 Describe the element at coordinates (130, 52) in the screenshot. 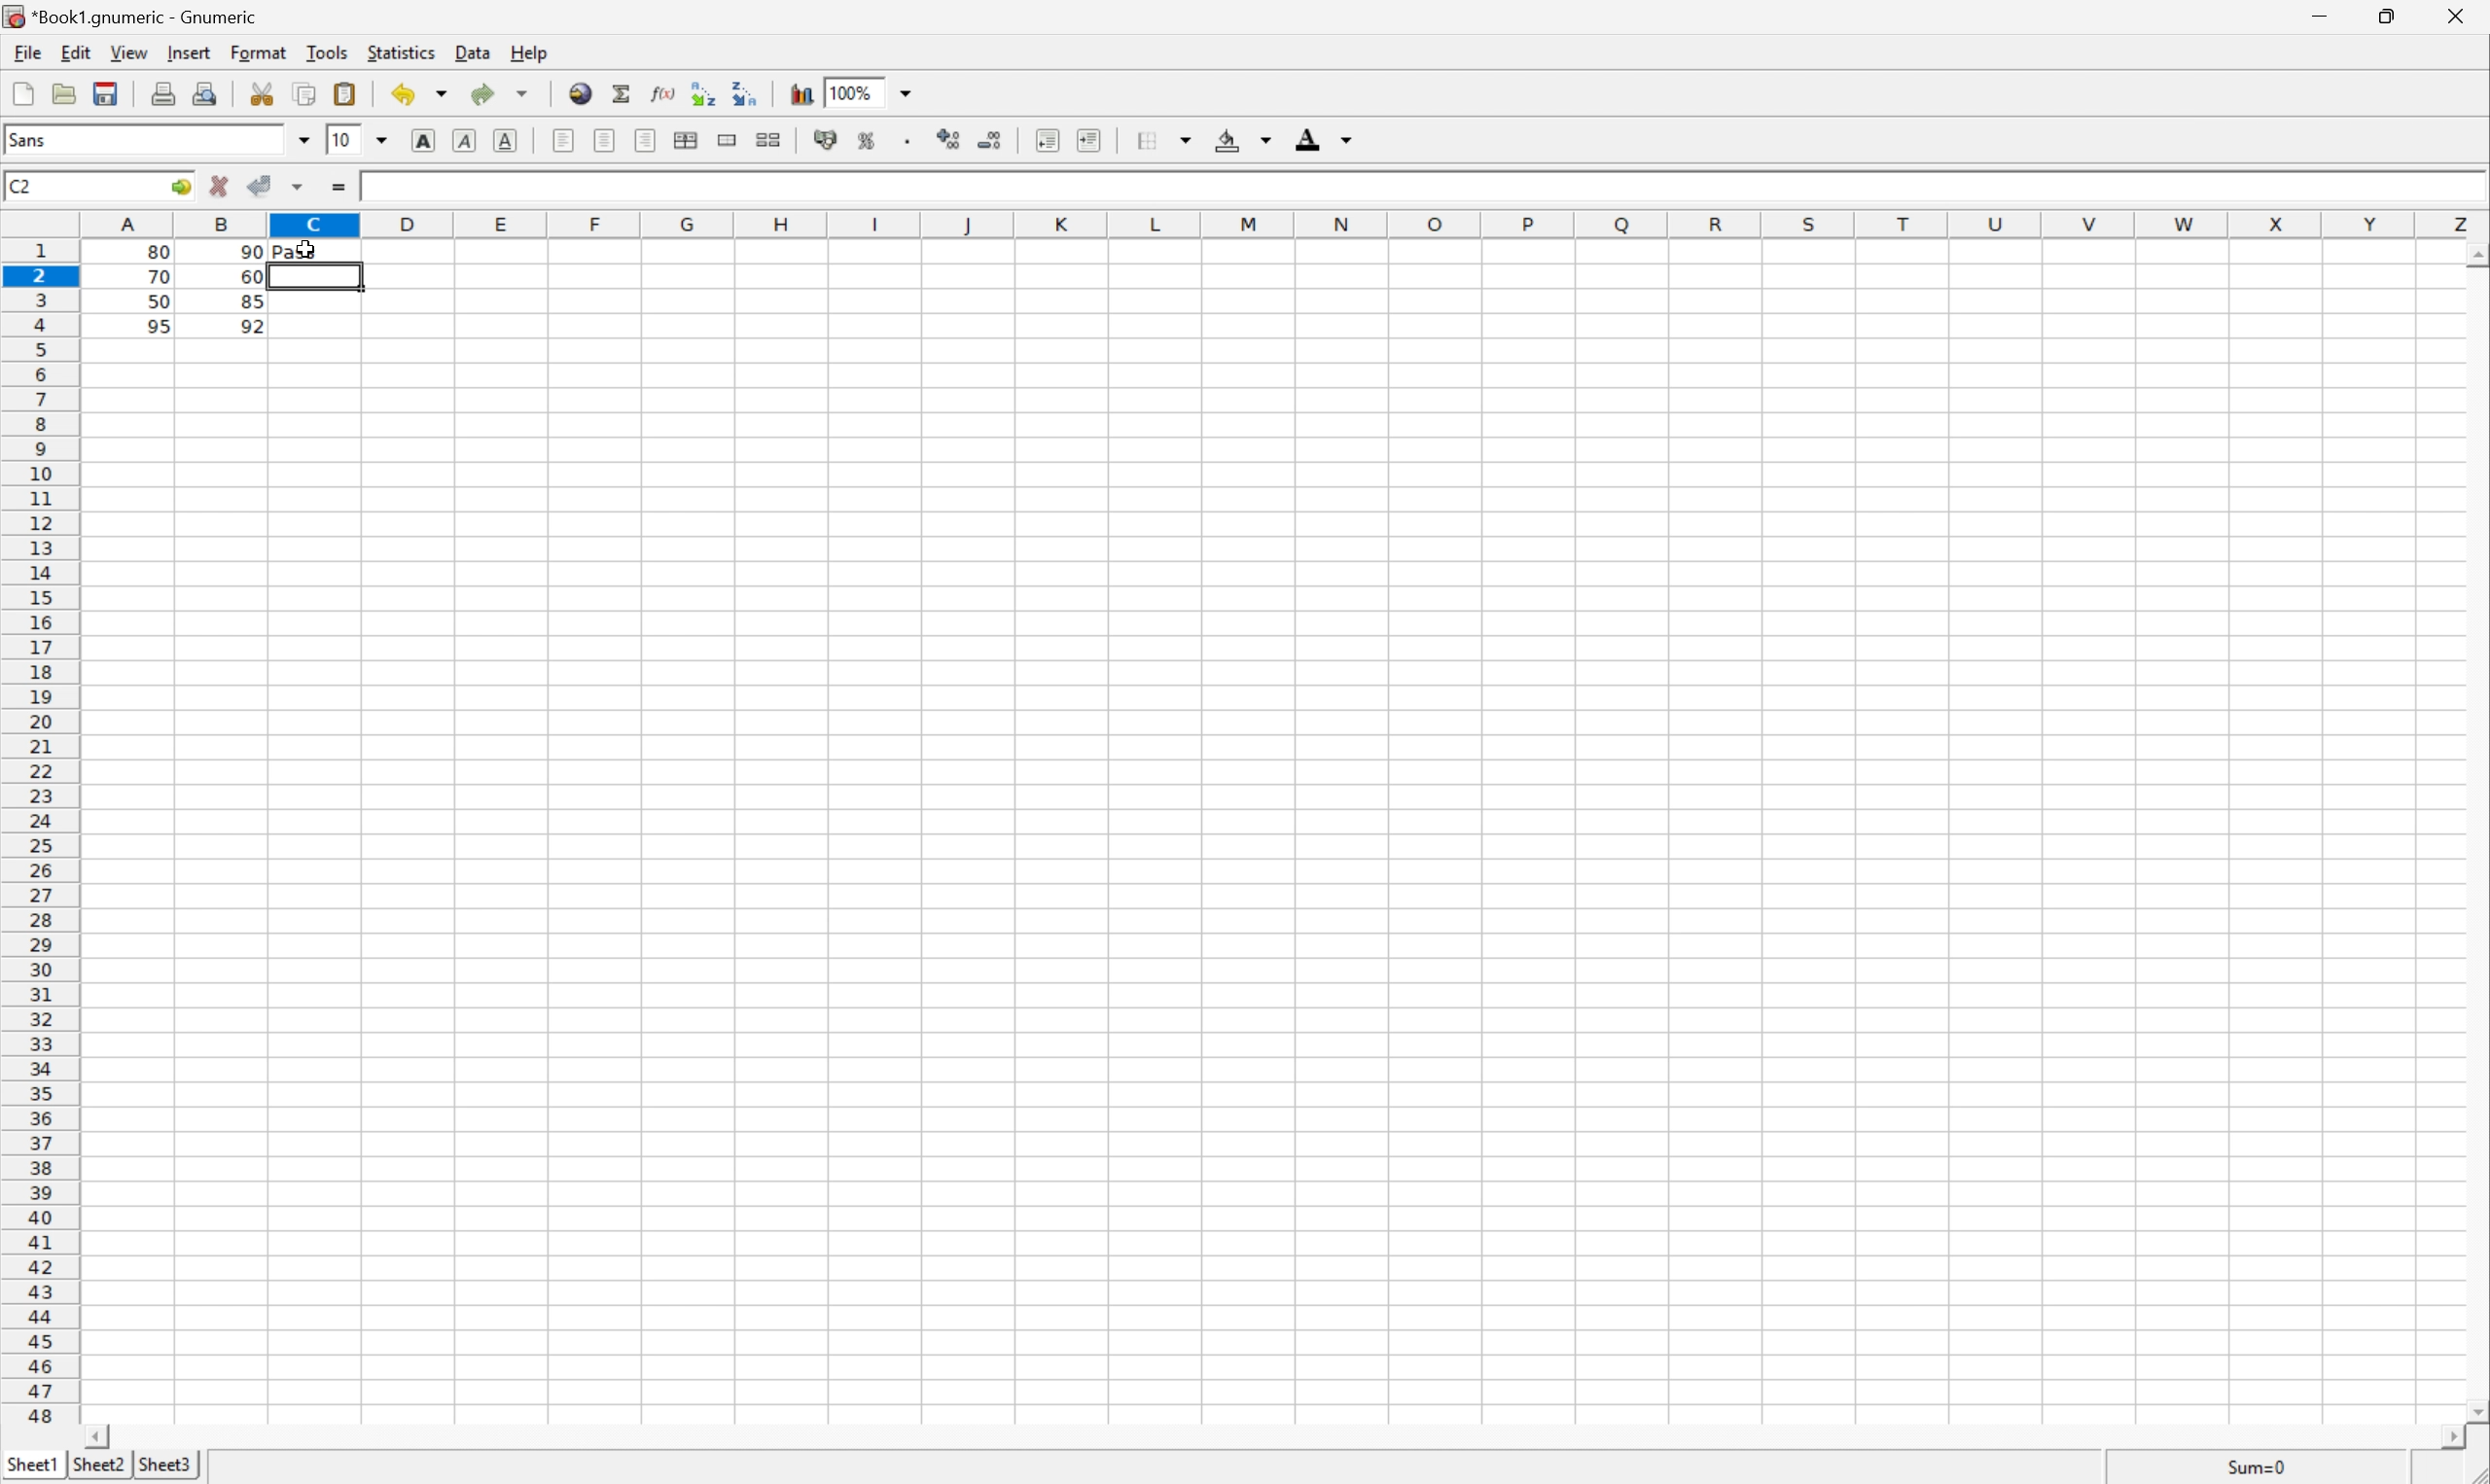

I see `View` at that location.